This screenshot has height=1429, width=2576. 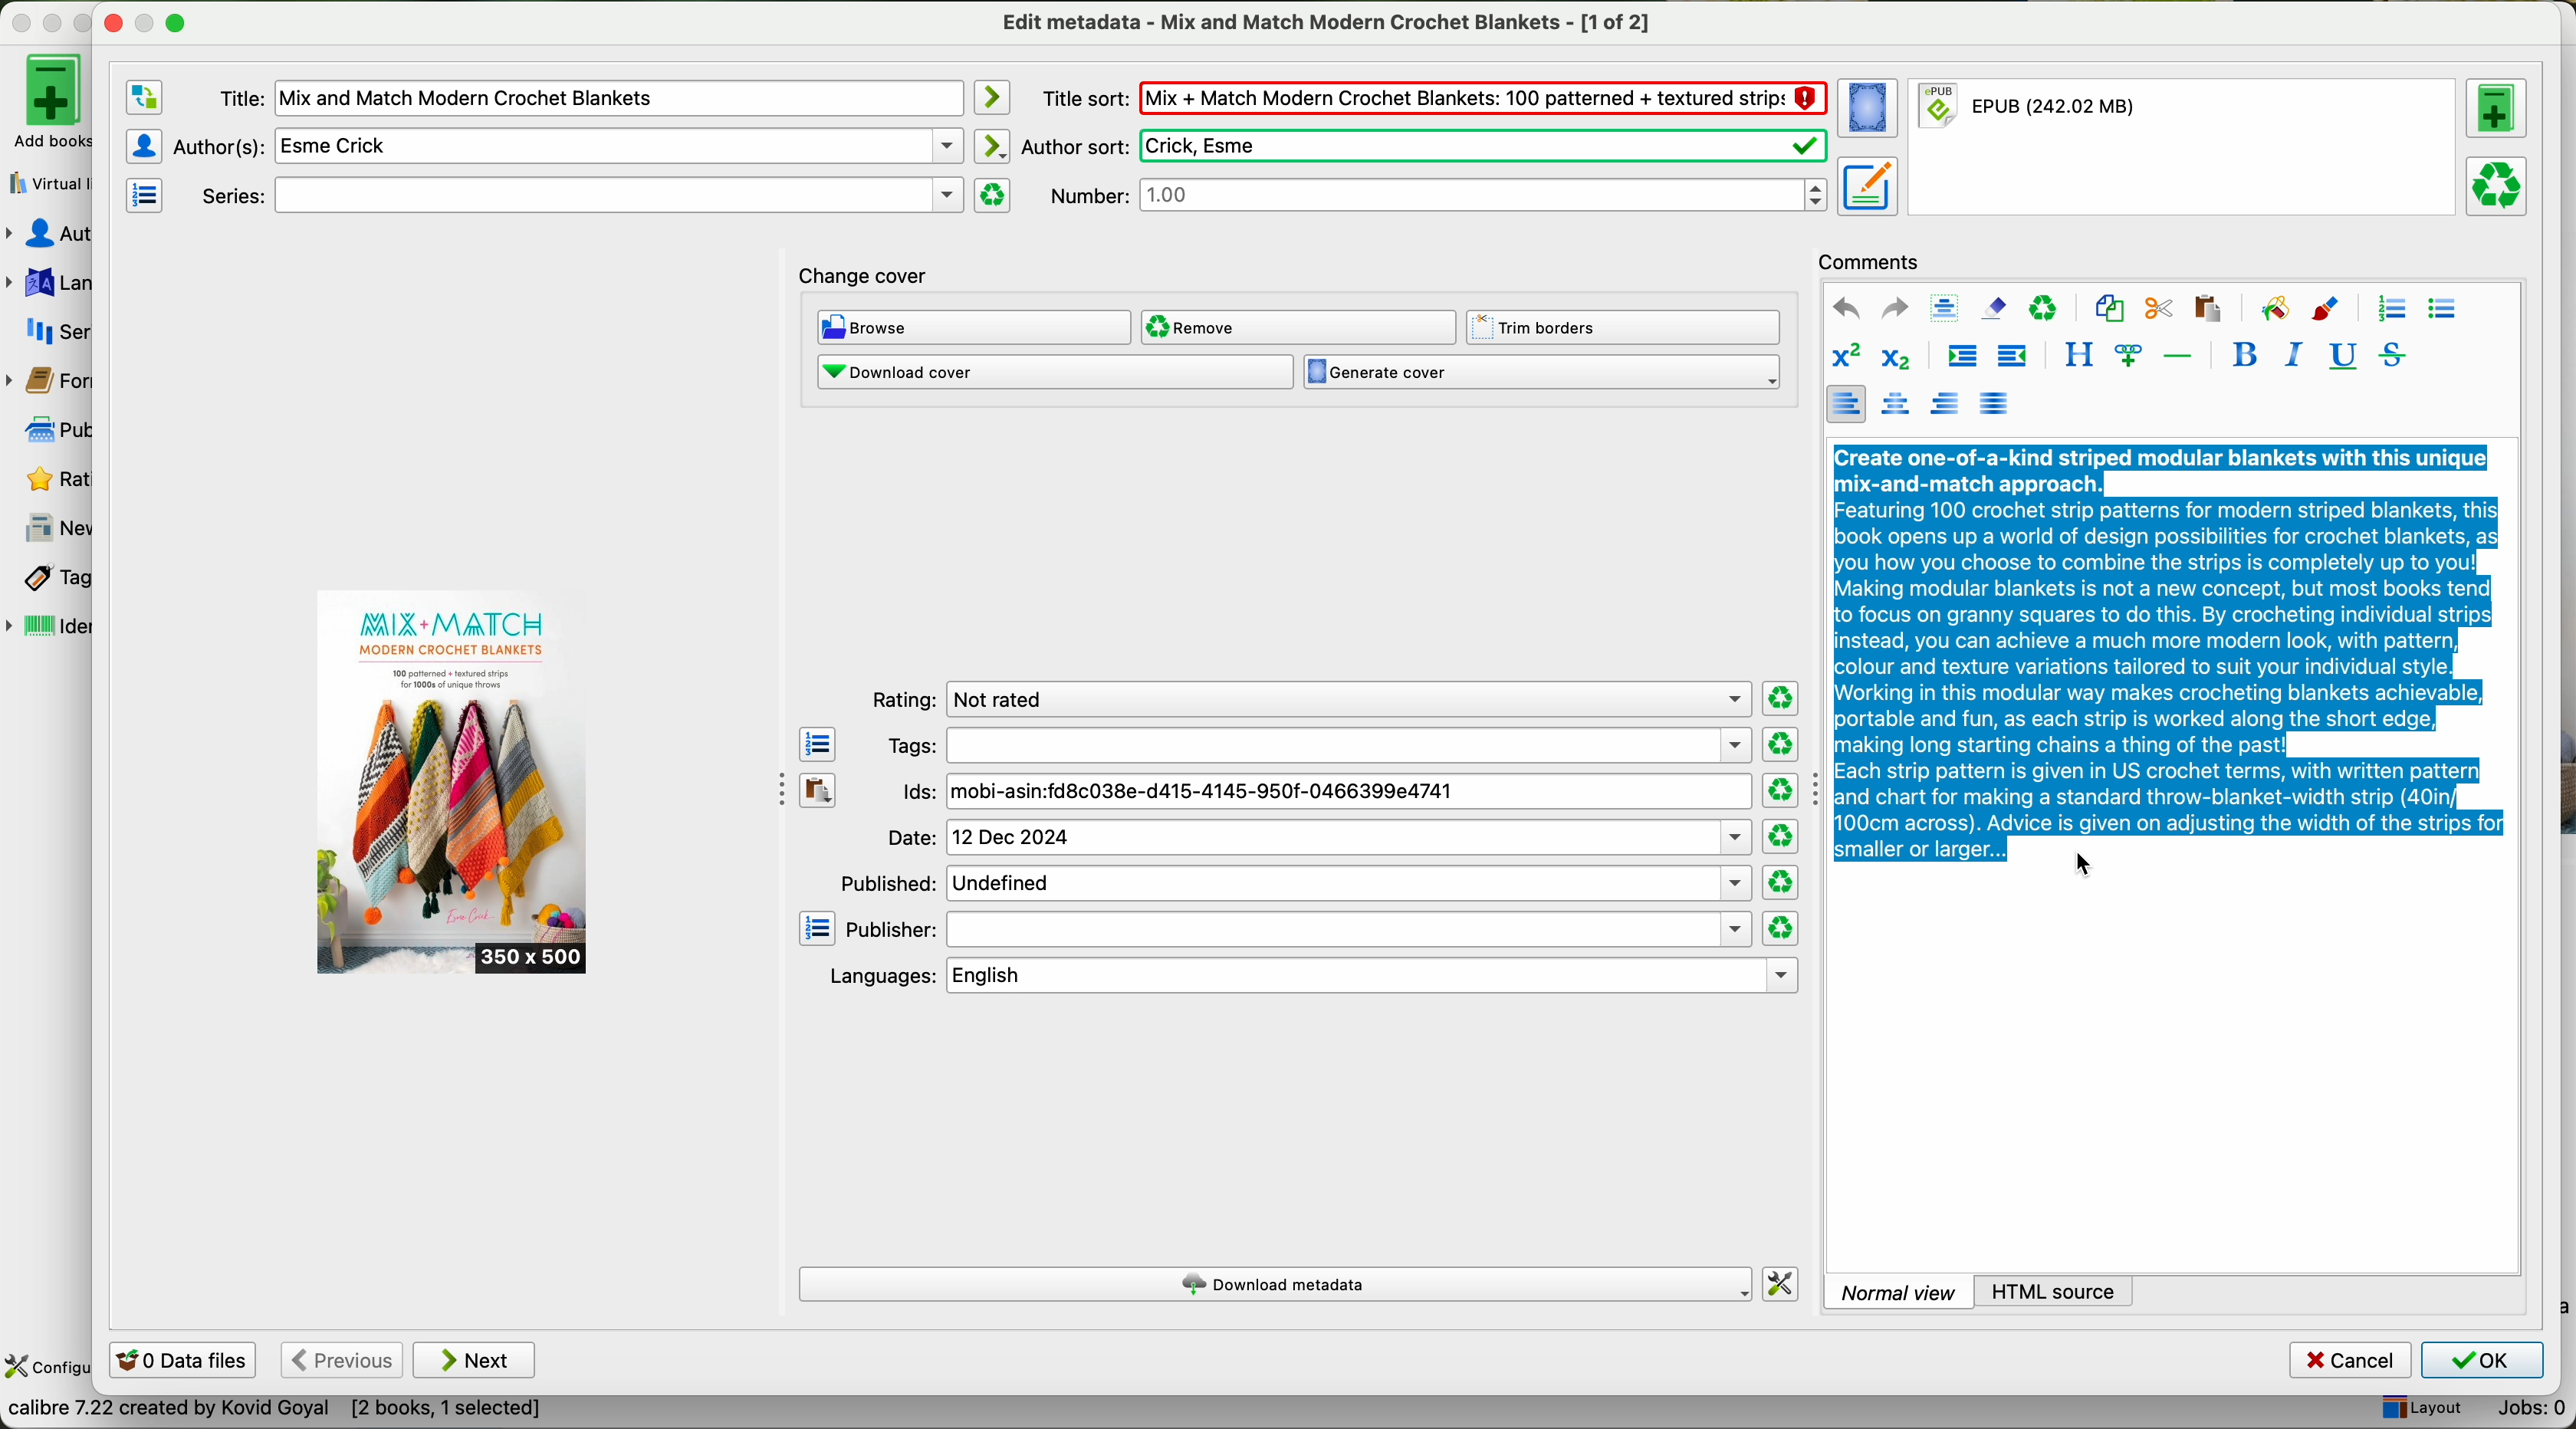 What do you see at coordinates (2180, 354) in the screenshot?
I see `insert separator` at bounding box center [2180, 354].